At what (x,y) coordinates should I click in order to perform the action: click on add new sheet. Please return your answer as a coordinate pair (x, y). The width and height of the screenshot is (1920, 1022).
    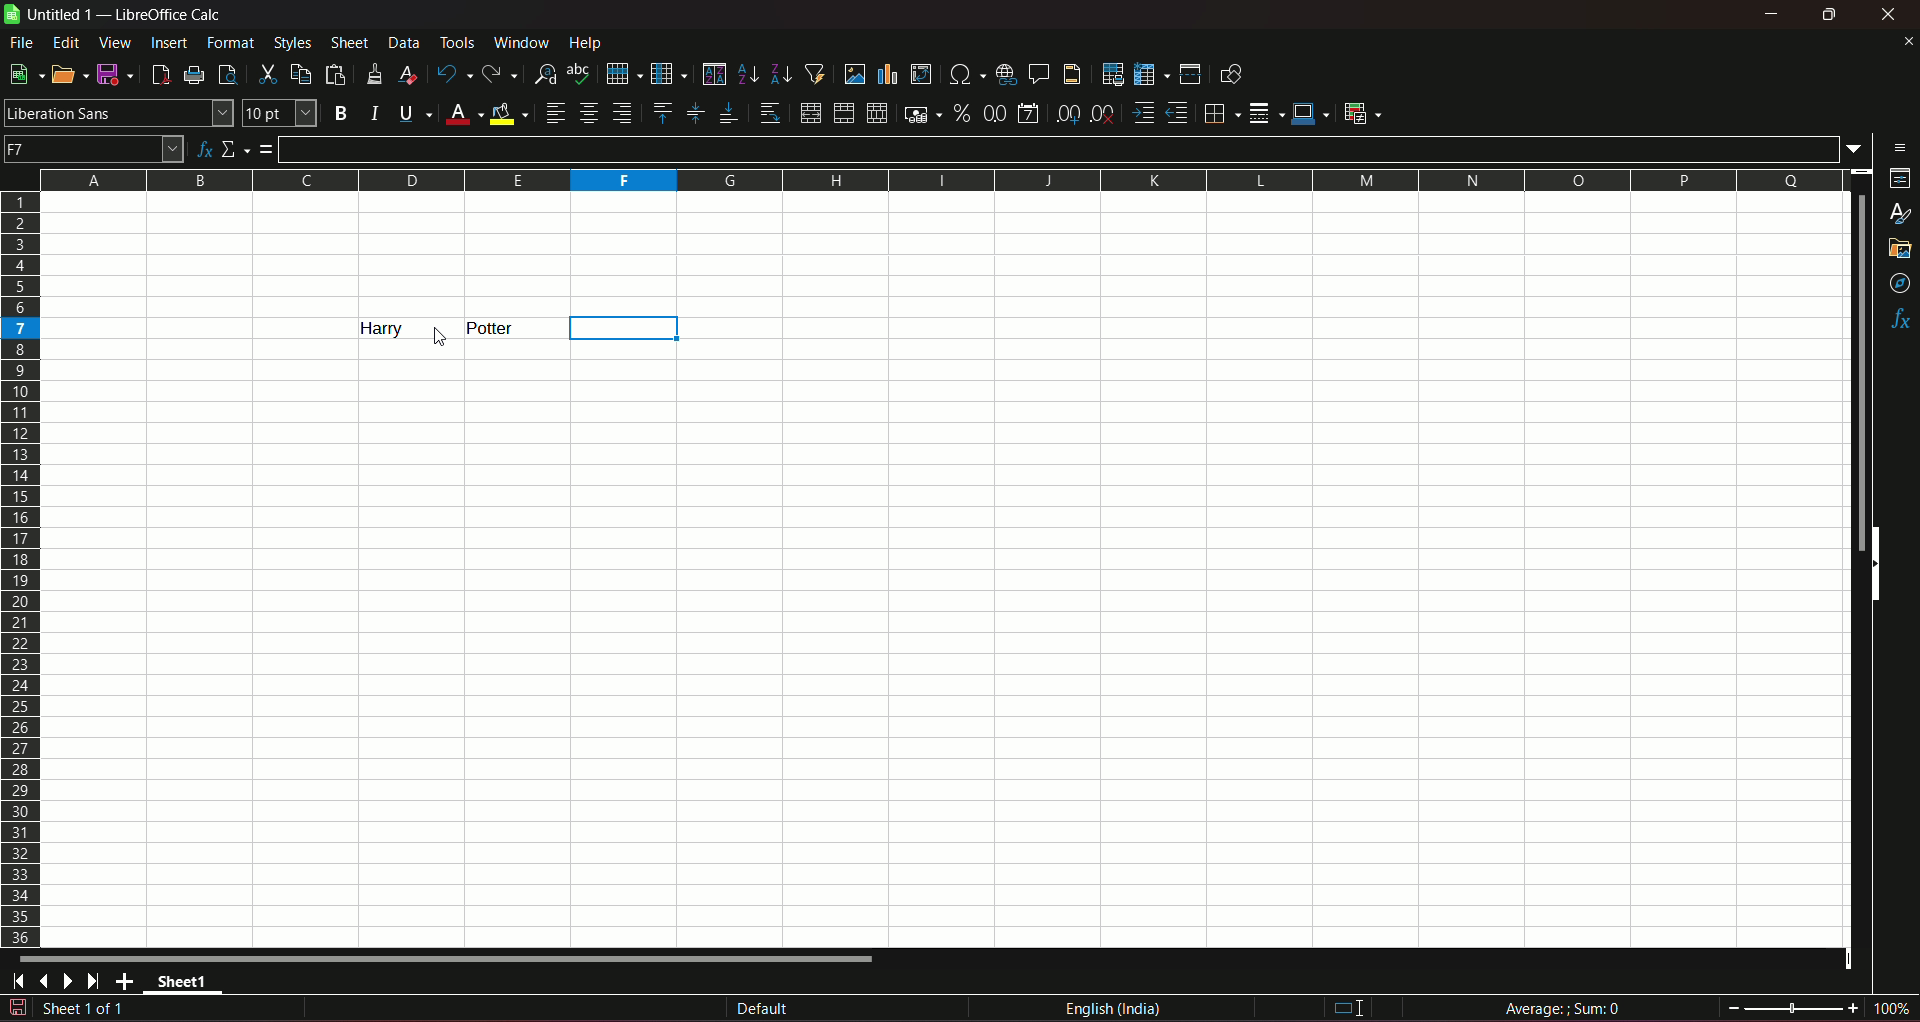
    Looking at the image, I should click on (127, 981).